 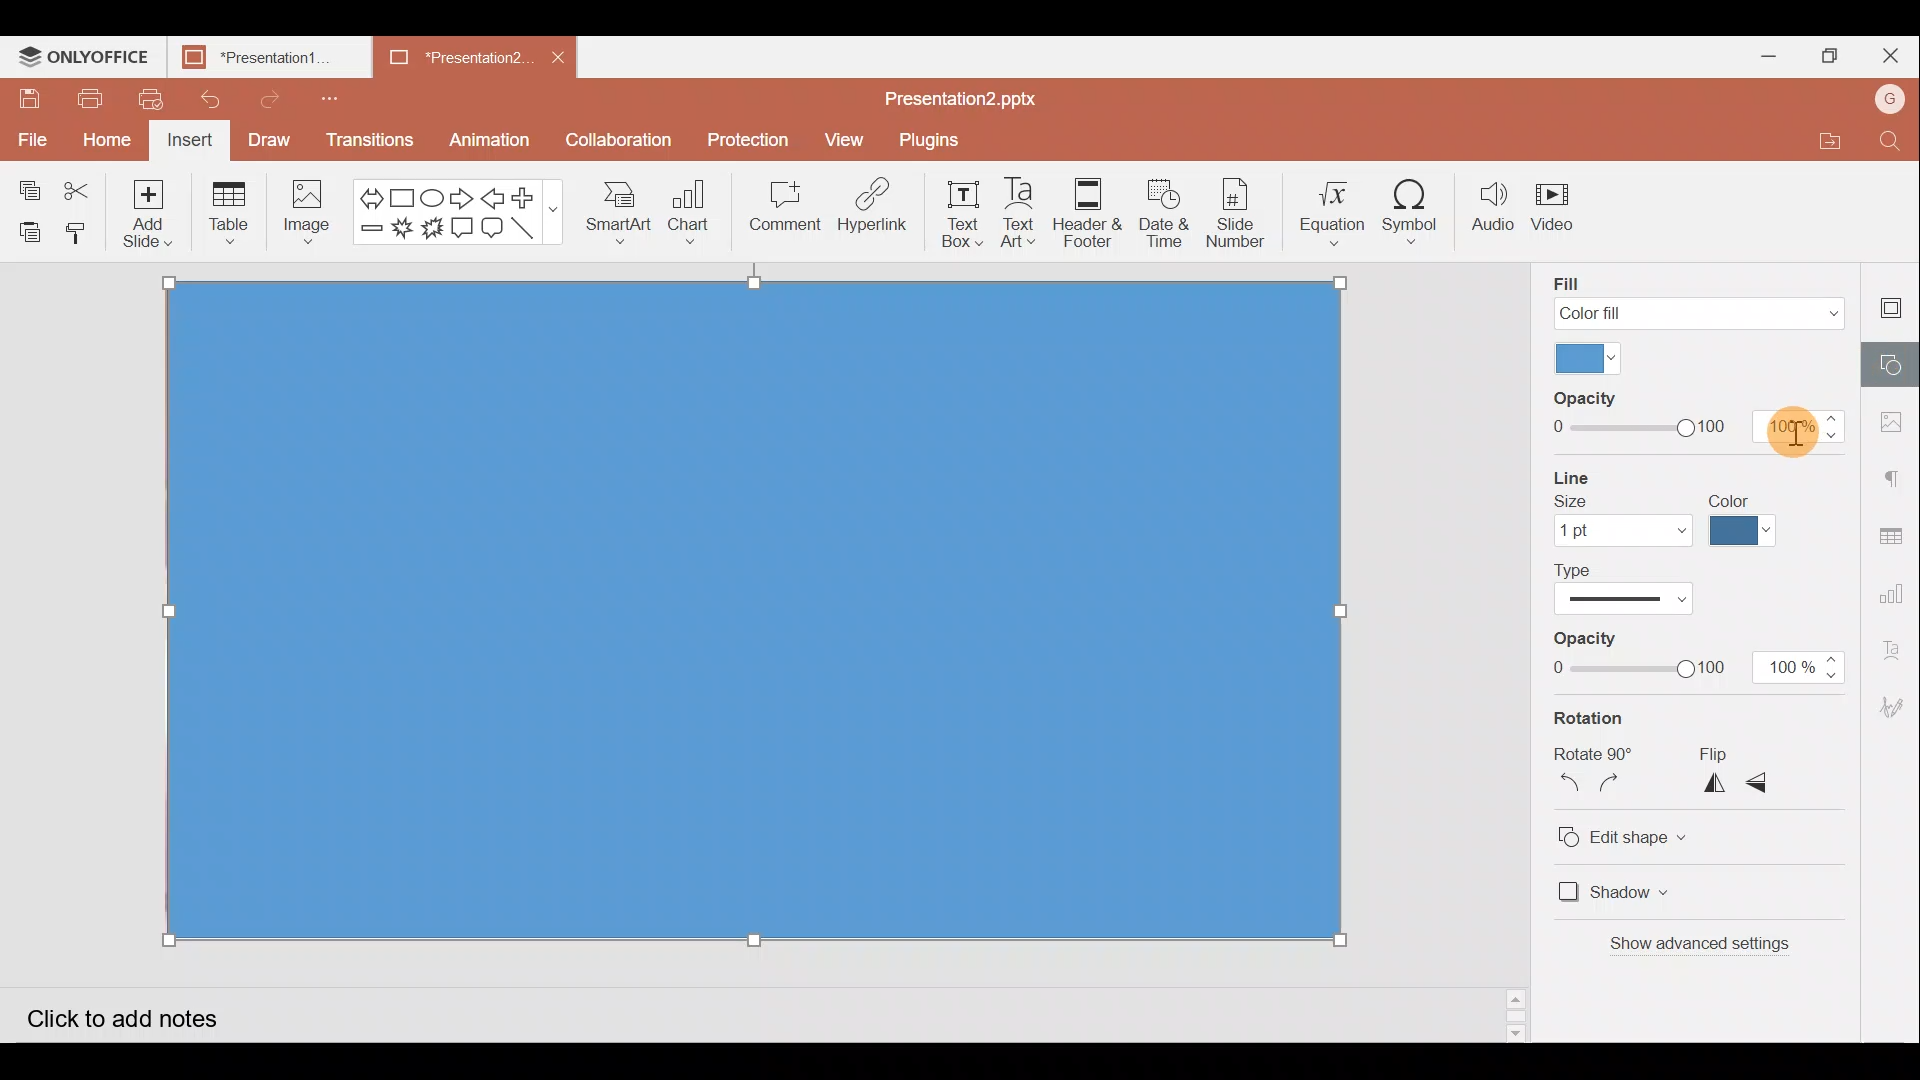 What do you see at coordinates (1741, 751) in the screenshot?
I see `Flip` at bounding box center [1741, 751].